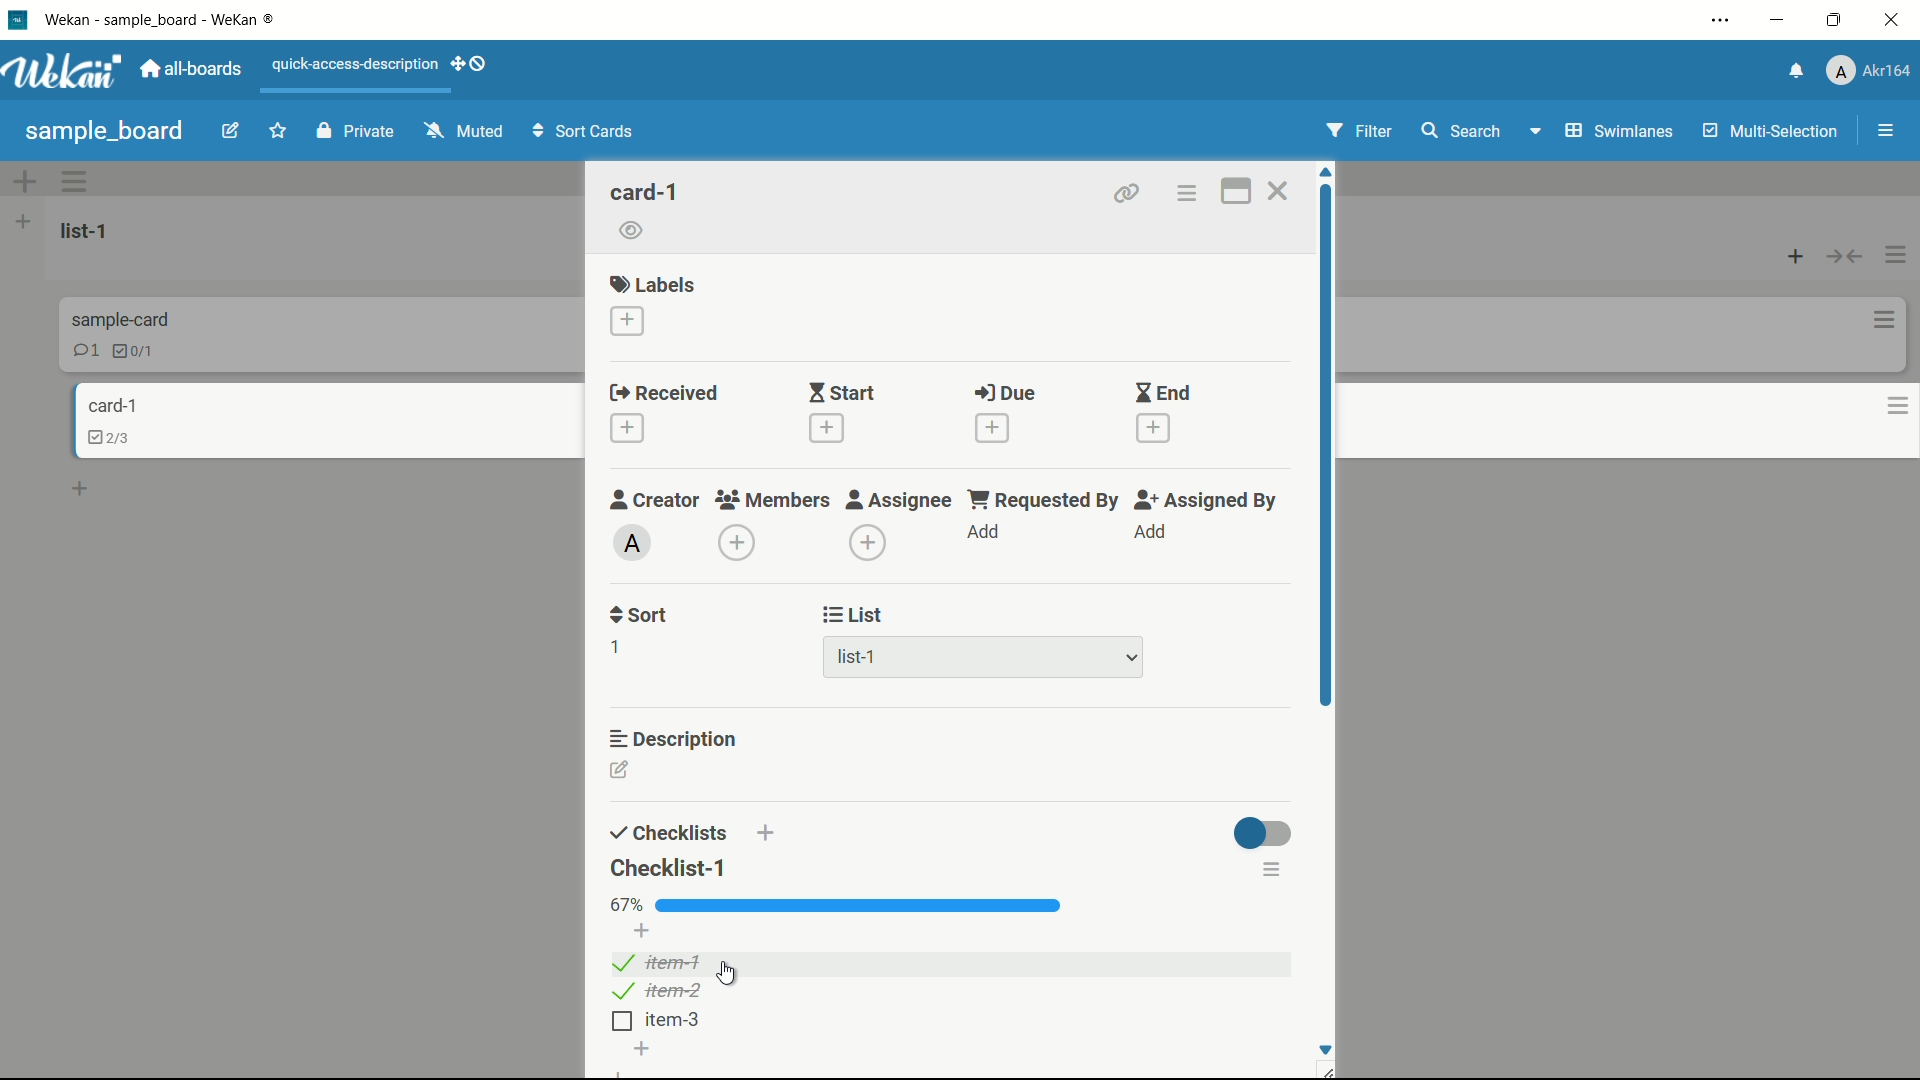  Describe the element at coordinates (76, 181) in the screenshot. I see `swimlane actions` at that location.